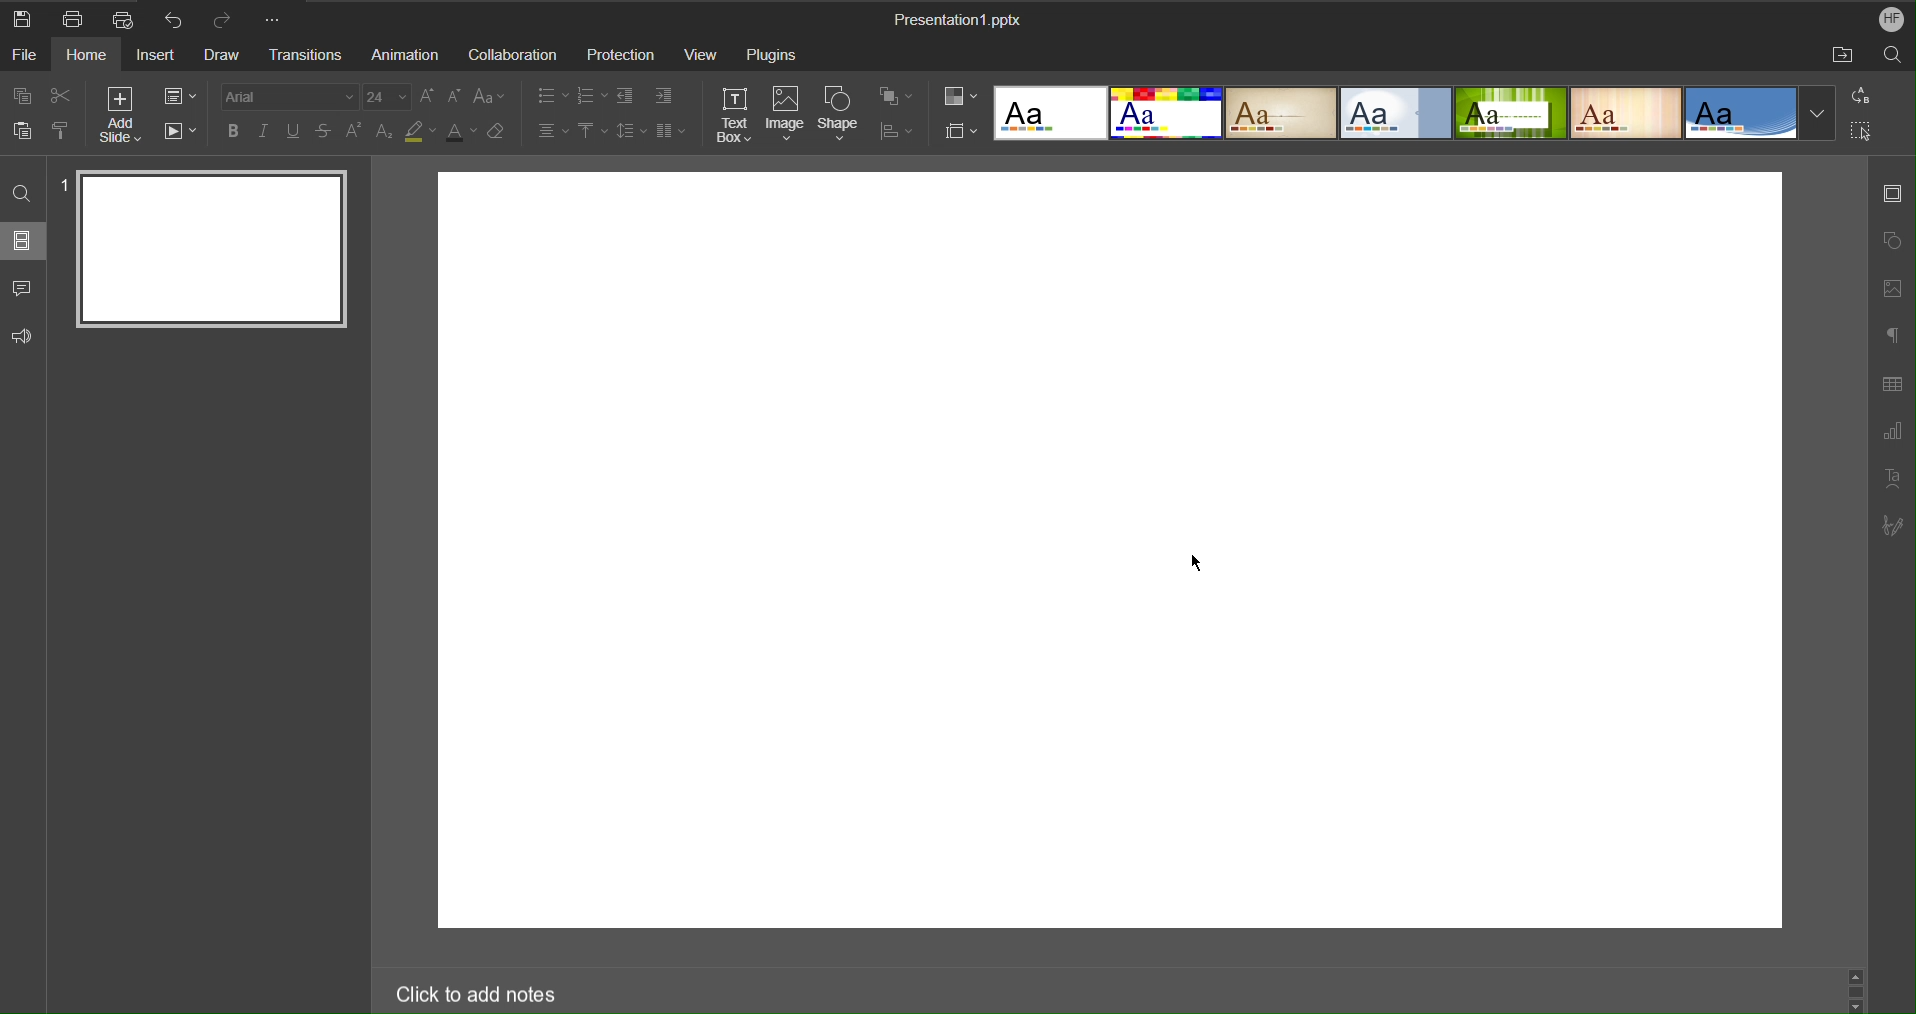 This screenshot has width=1916, height=1014. I want to click on Decrease Size, so click(456, 96).